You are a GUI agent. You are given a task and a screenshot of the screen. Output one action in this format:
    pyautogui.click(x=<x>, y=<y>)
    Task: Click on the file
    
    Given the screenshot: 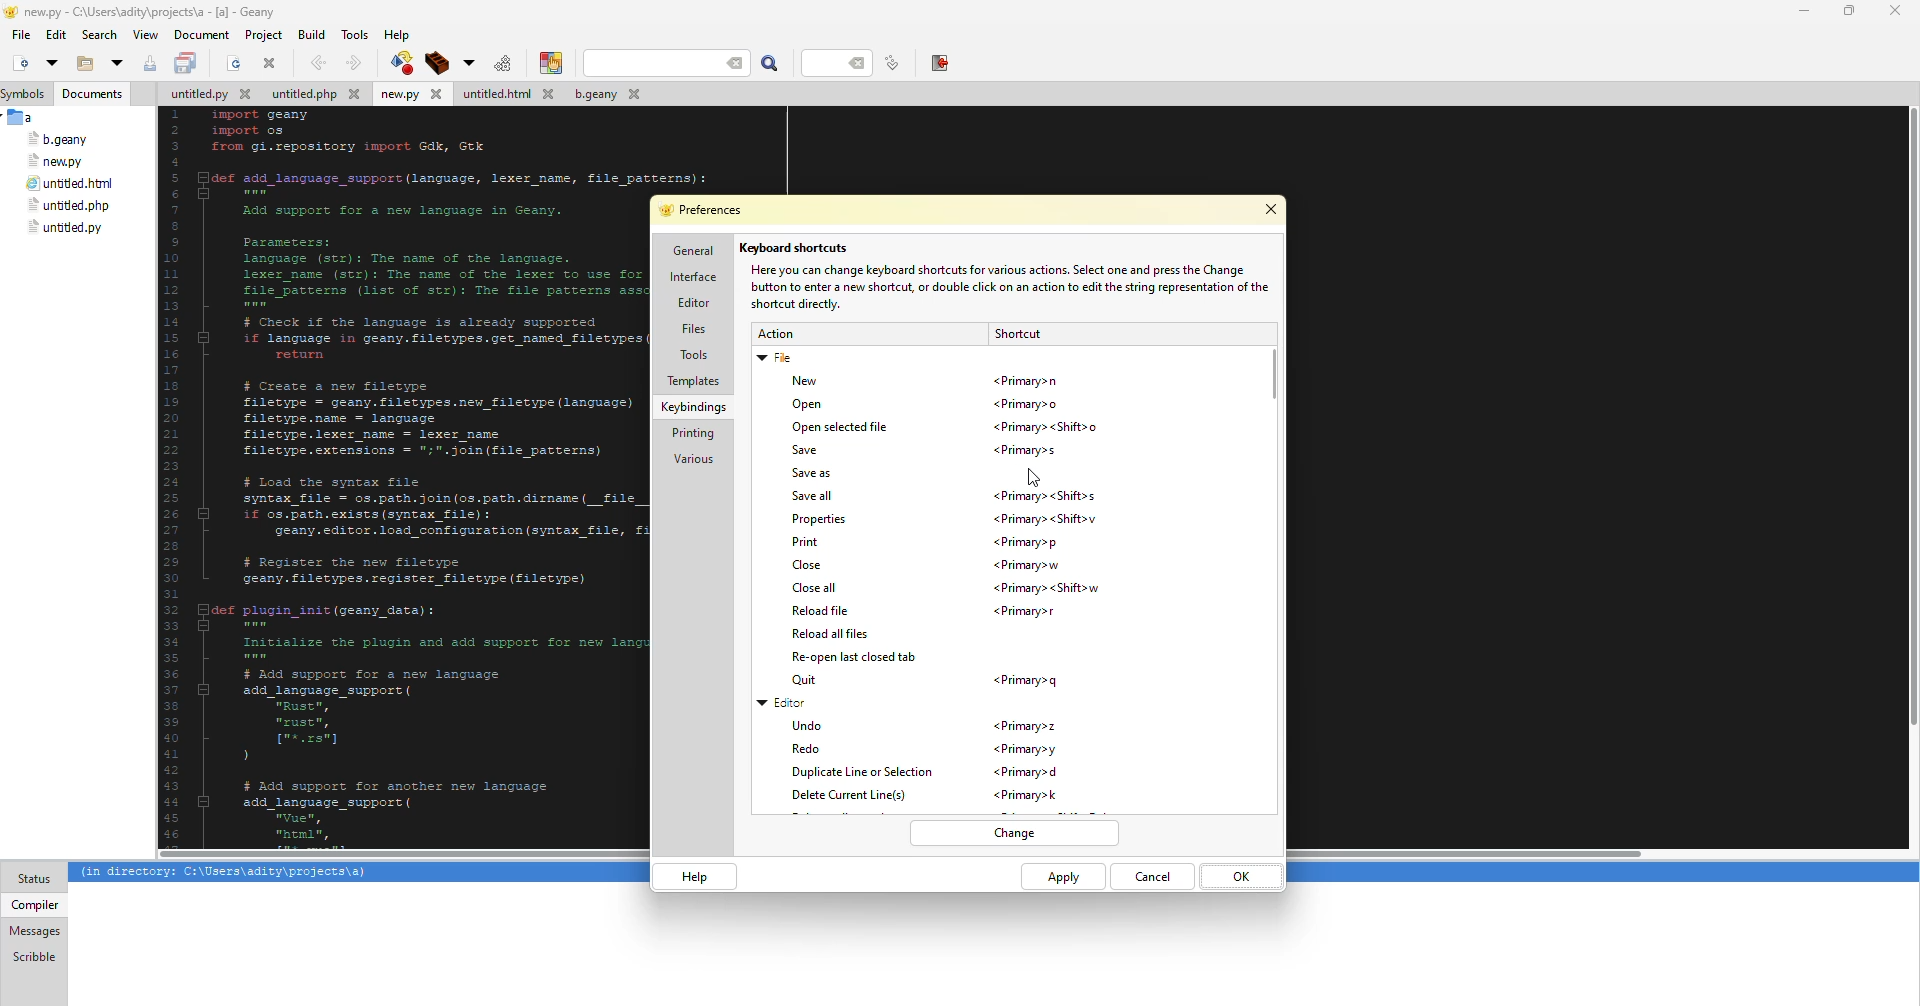 What is the action you would take?
    pyautogui.click(x=208, y=96)
    